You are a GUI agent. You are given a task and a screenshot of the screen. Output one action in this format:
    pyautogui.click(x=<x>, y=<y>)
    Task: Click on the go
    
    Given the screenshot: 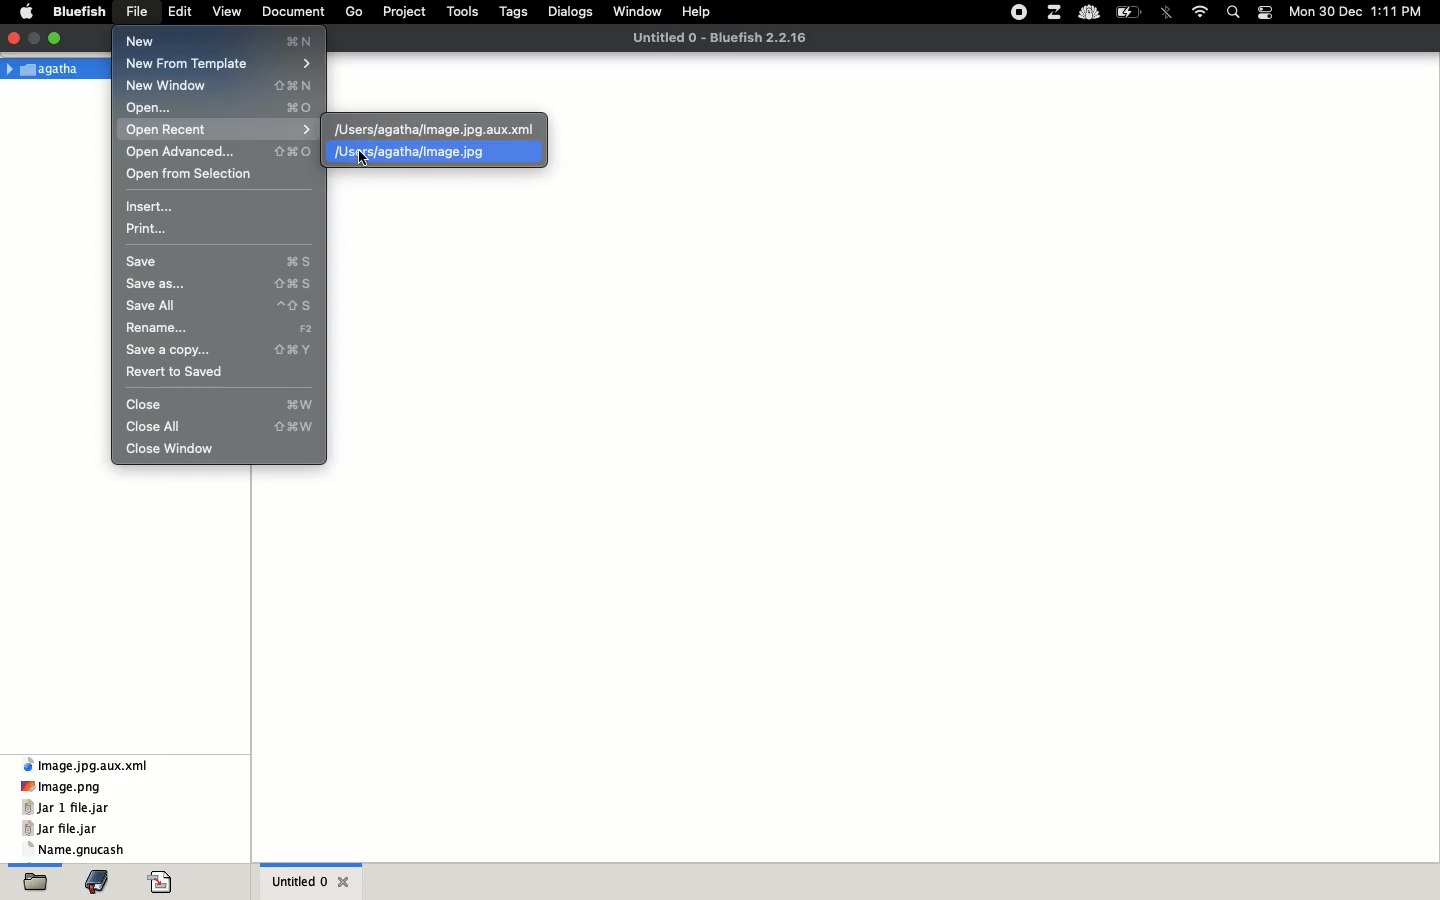 What is the action you would take?
    pyautogui.click(x=357, y=10)
    